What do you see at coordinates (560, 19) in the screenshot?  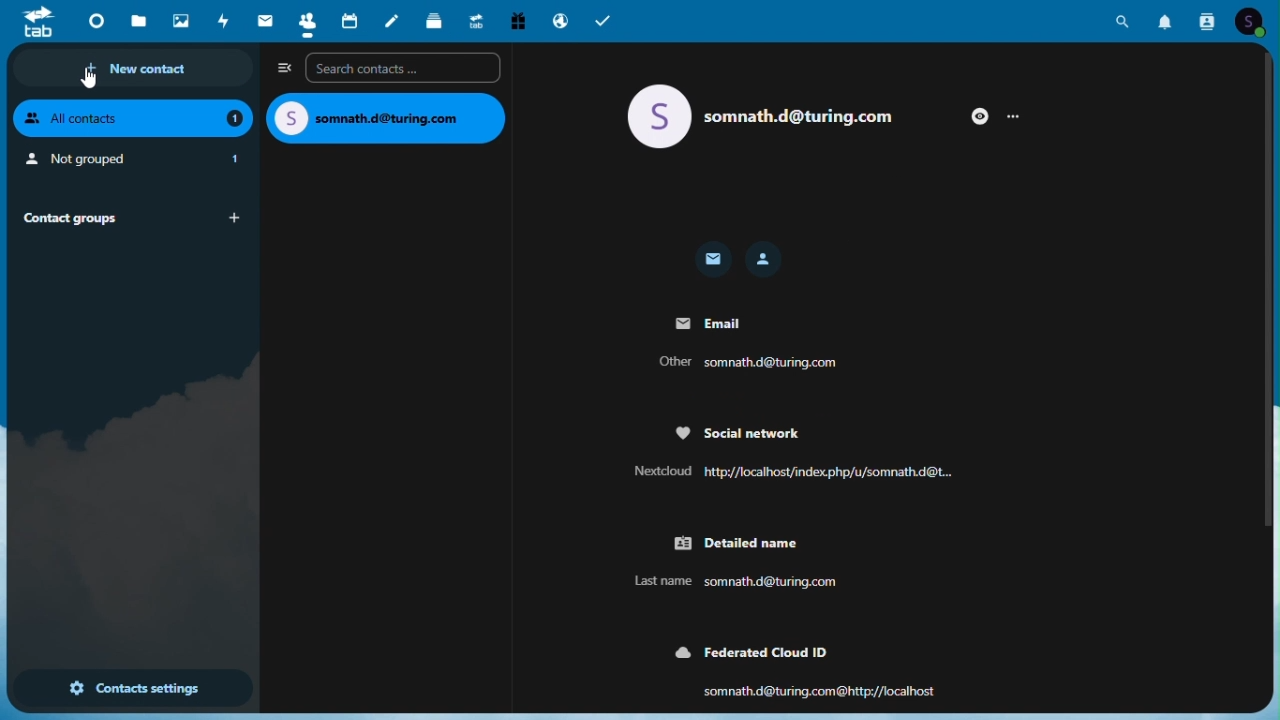 I see `Email hosting` at bounding box center [560, 19].